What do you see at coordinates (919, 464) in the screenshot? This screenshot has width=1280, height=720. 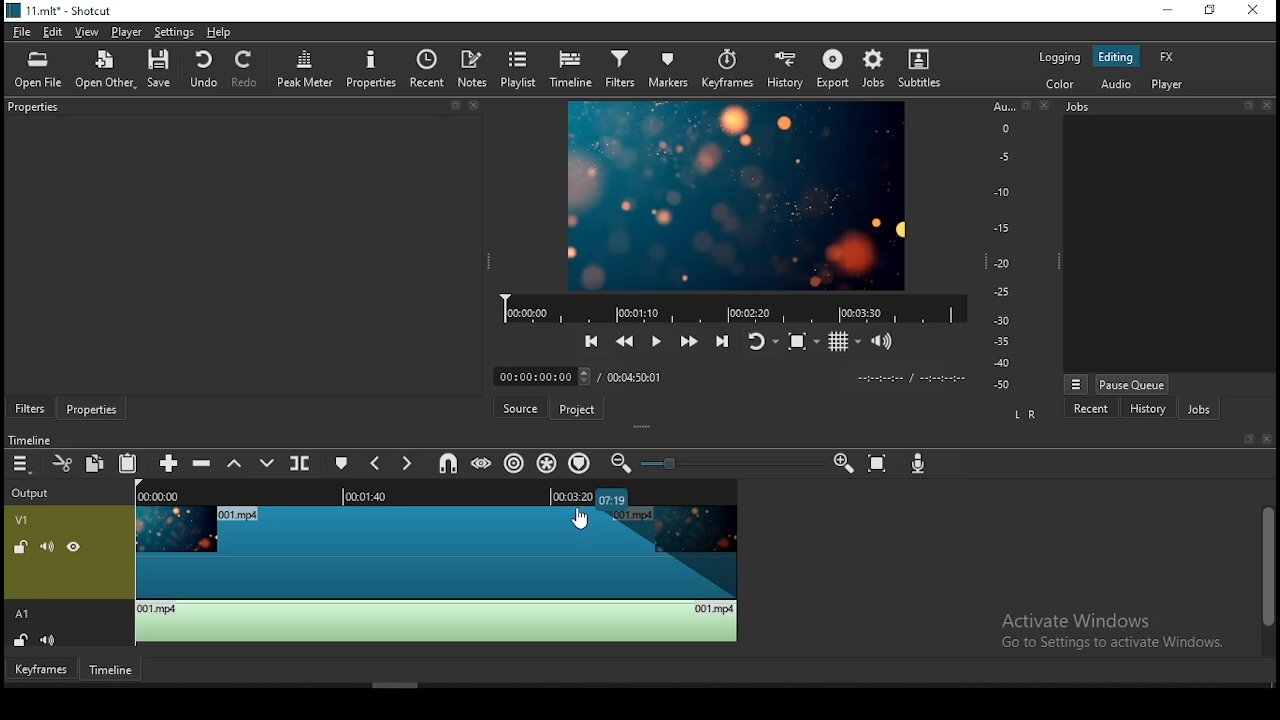 I see `record audio` at bounding box center [919, 464].